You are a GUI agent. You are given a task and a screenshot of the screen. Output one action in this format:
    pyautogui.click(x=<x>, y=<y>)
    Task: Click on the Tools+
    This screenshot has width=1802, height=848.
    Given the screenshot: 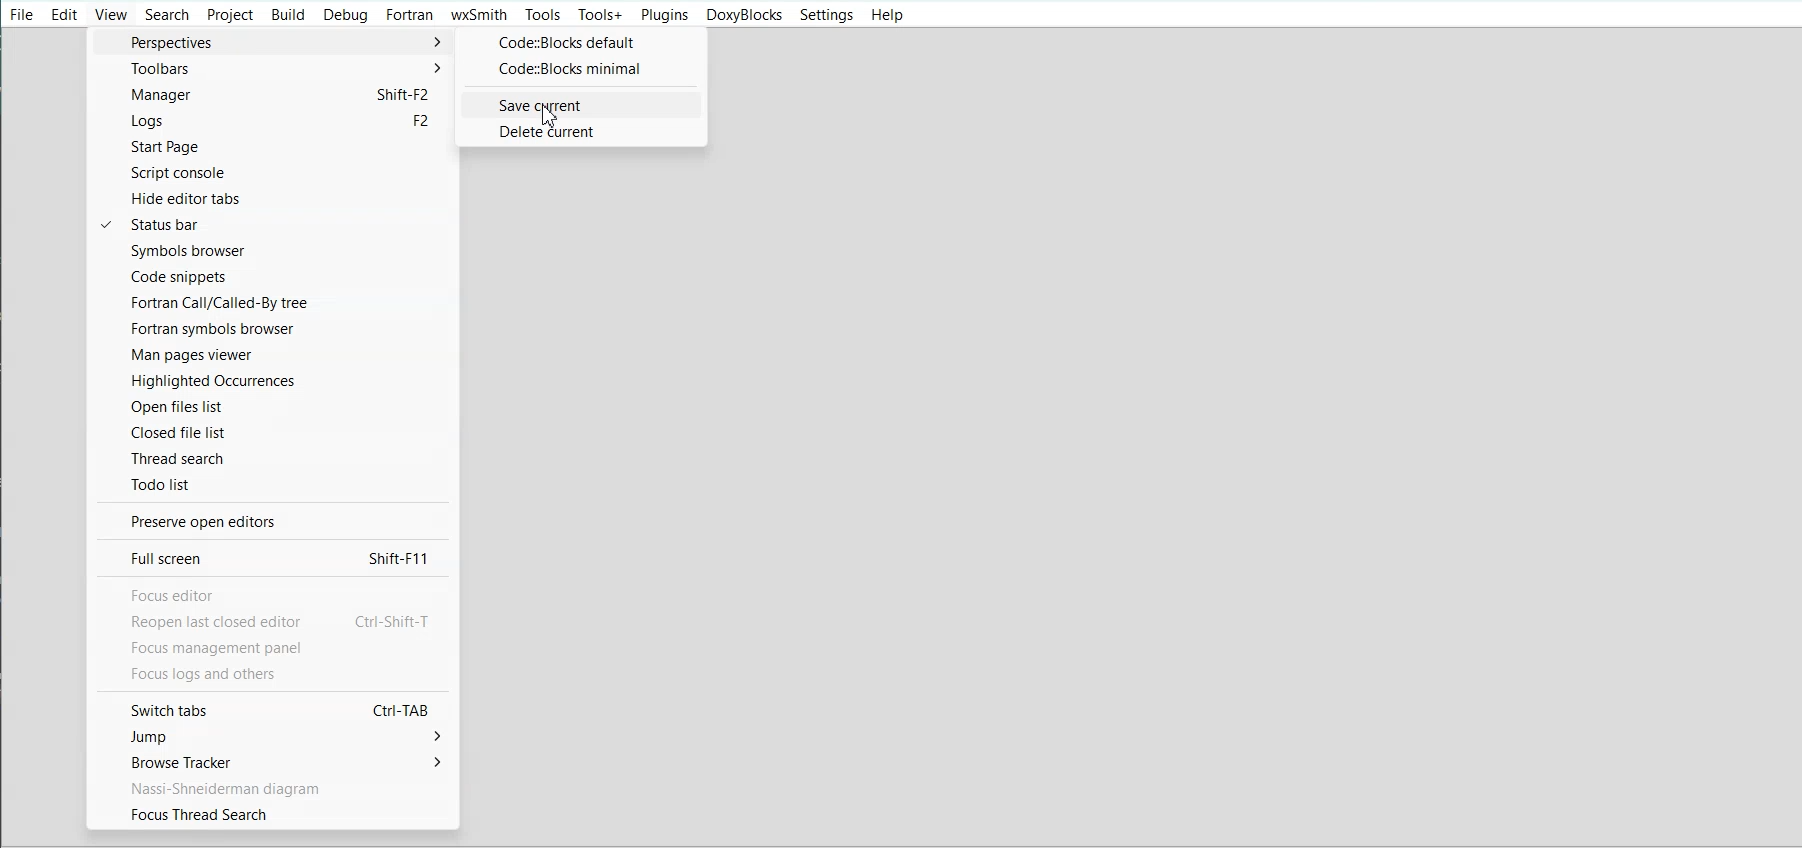 What is the action you would take?
    pyautogui.click(x=600, y=15)
    